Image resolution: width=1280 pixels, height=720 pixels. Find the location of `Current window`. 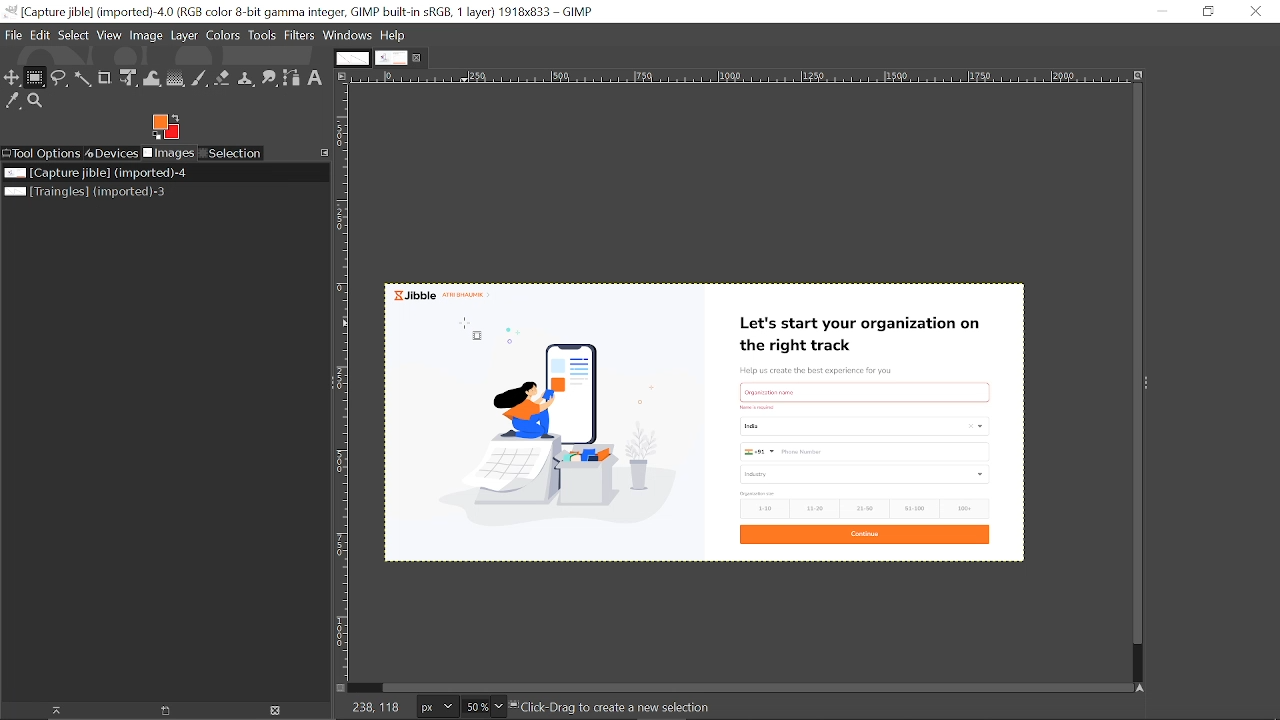

Current window is located at coordinates (303, 11).